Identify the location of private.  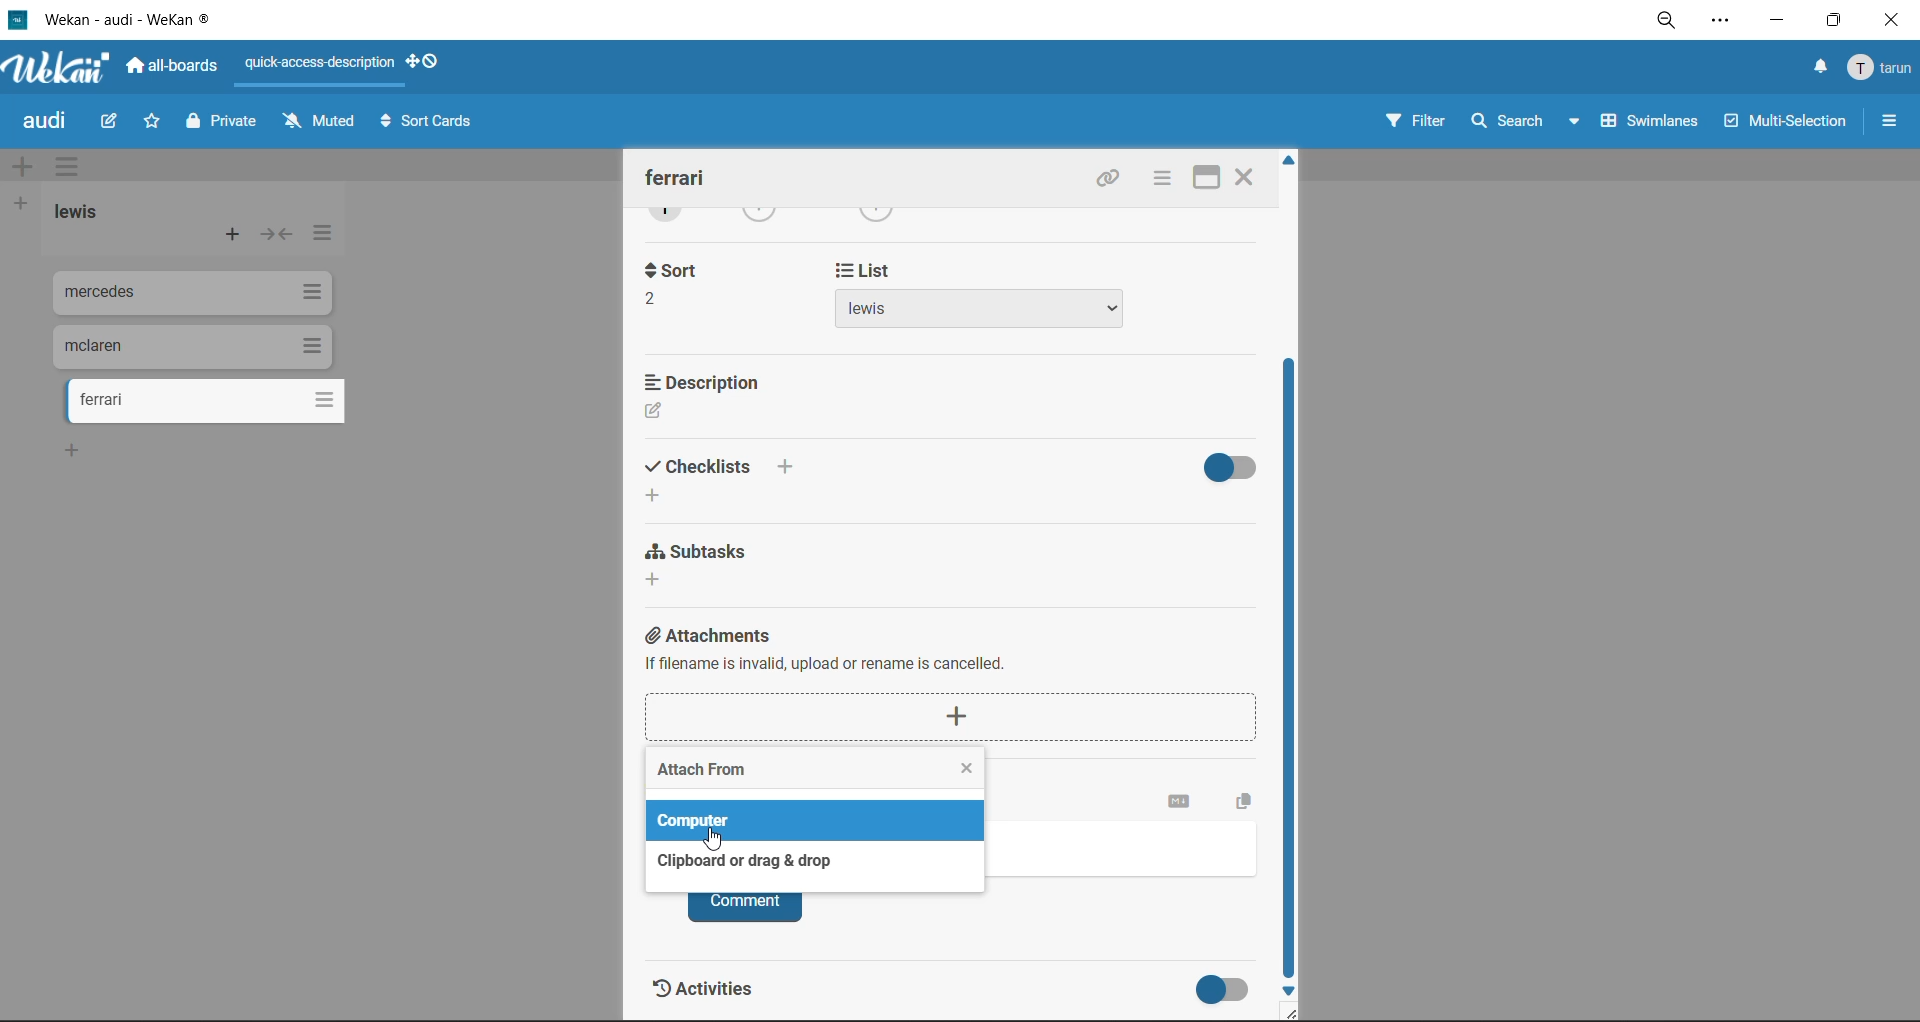
(225, 126).